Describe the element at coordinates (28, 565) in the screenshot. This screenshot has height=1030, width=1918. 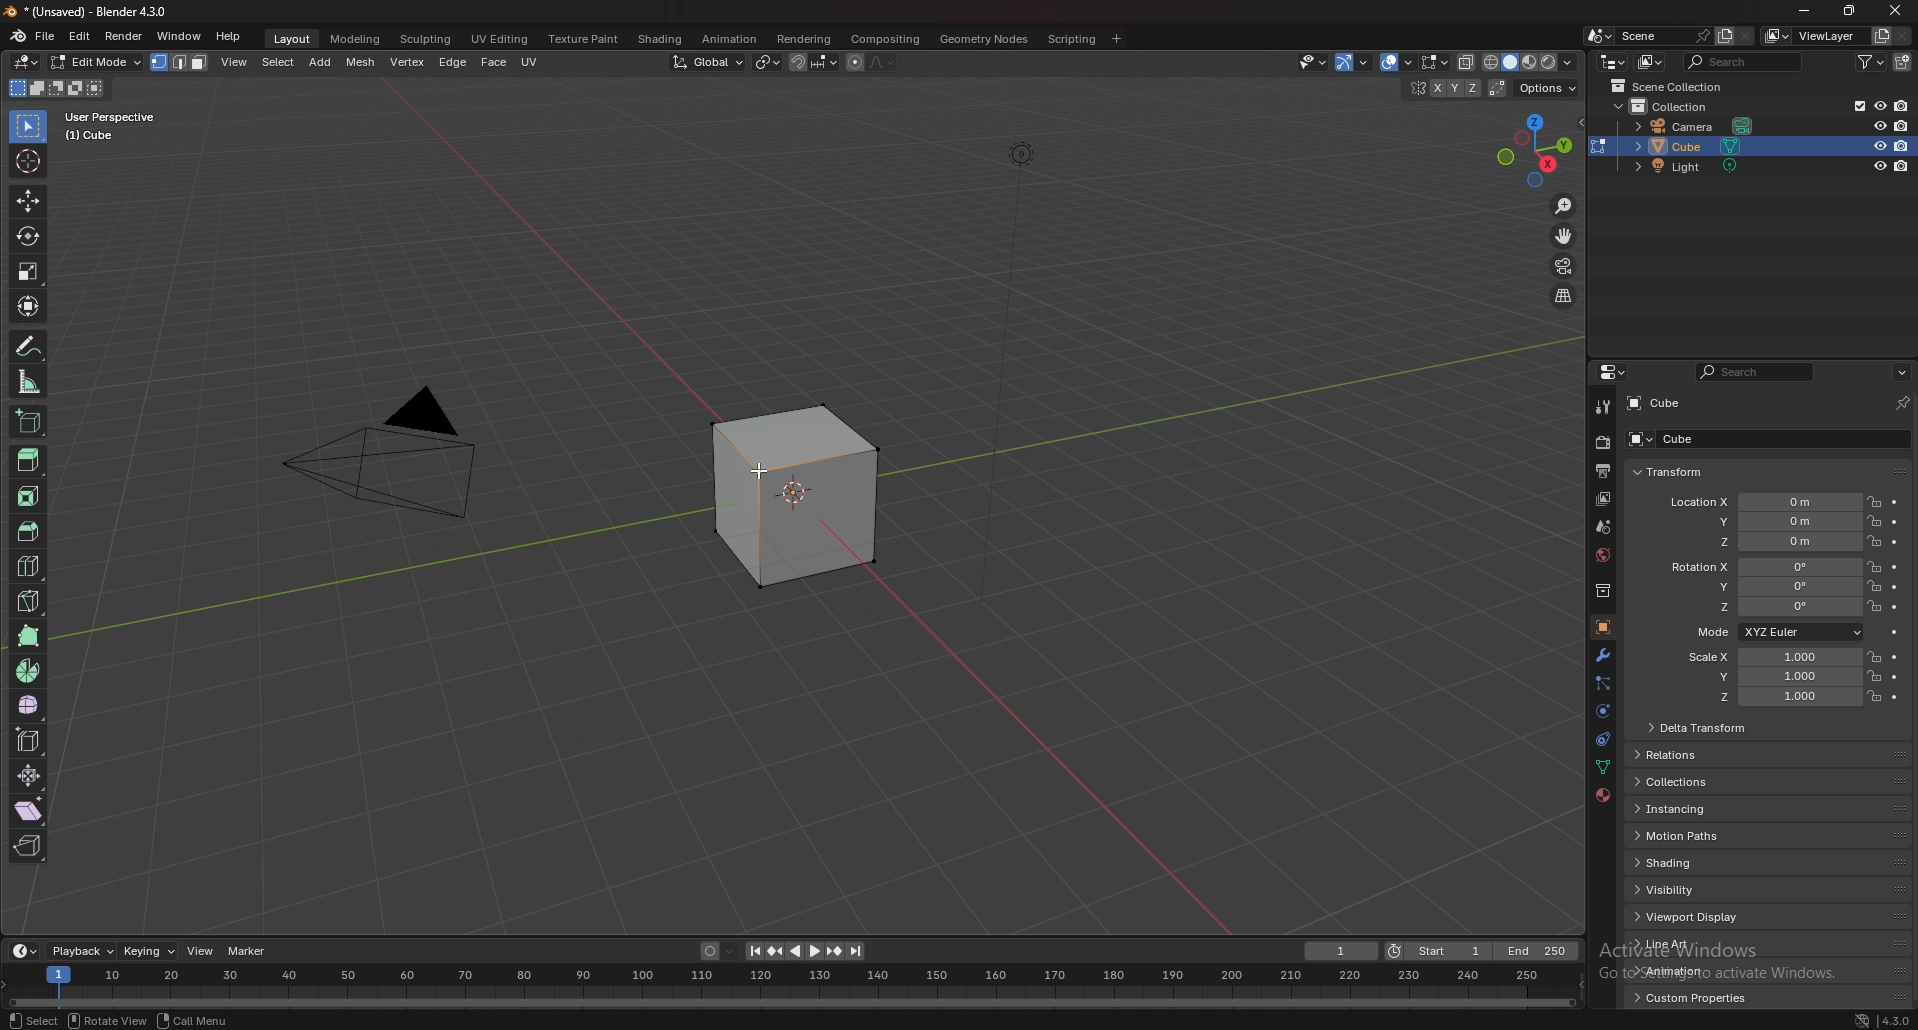
I see `cut` at that location.